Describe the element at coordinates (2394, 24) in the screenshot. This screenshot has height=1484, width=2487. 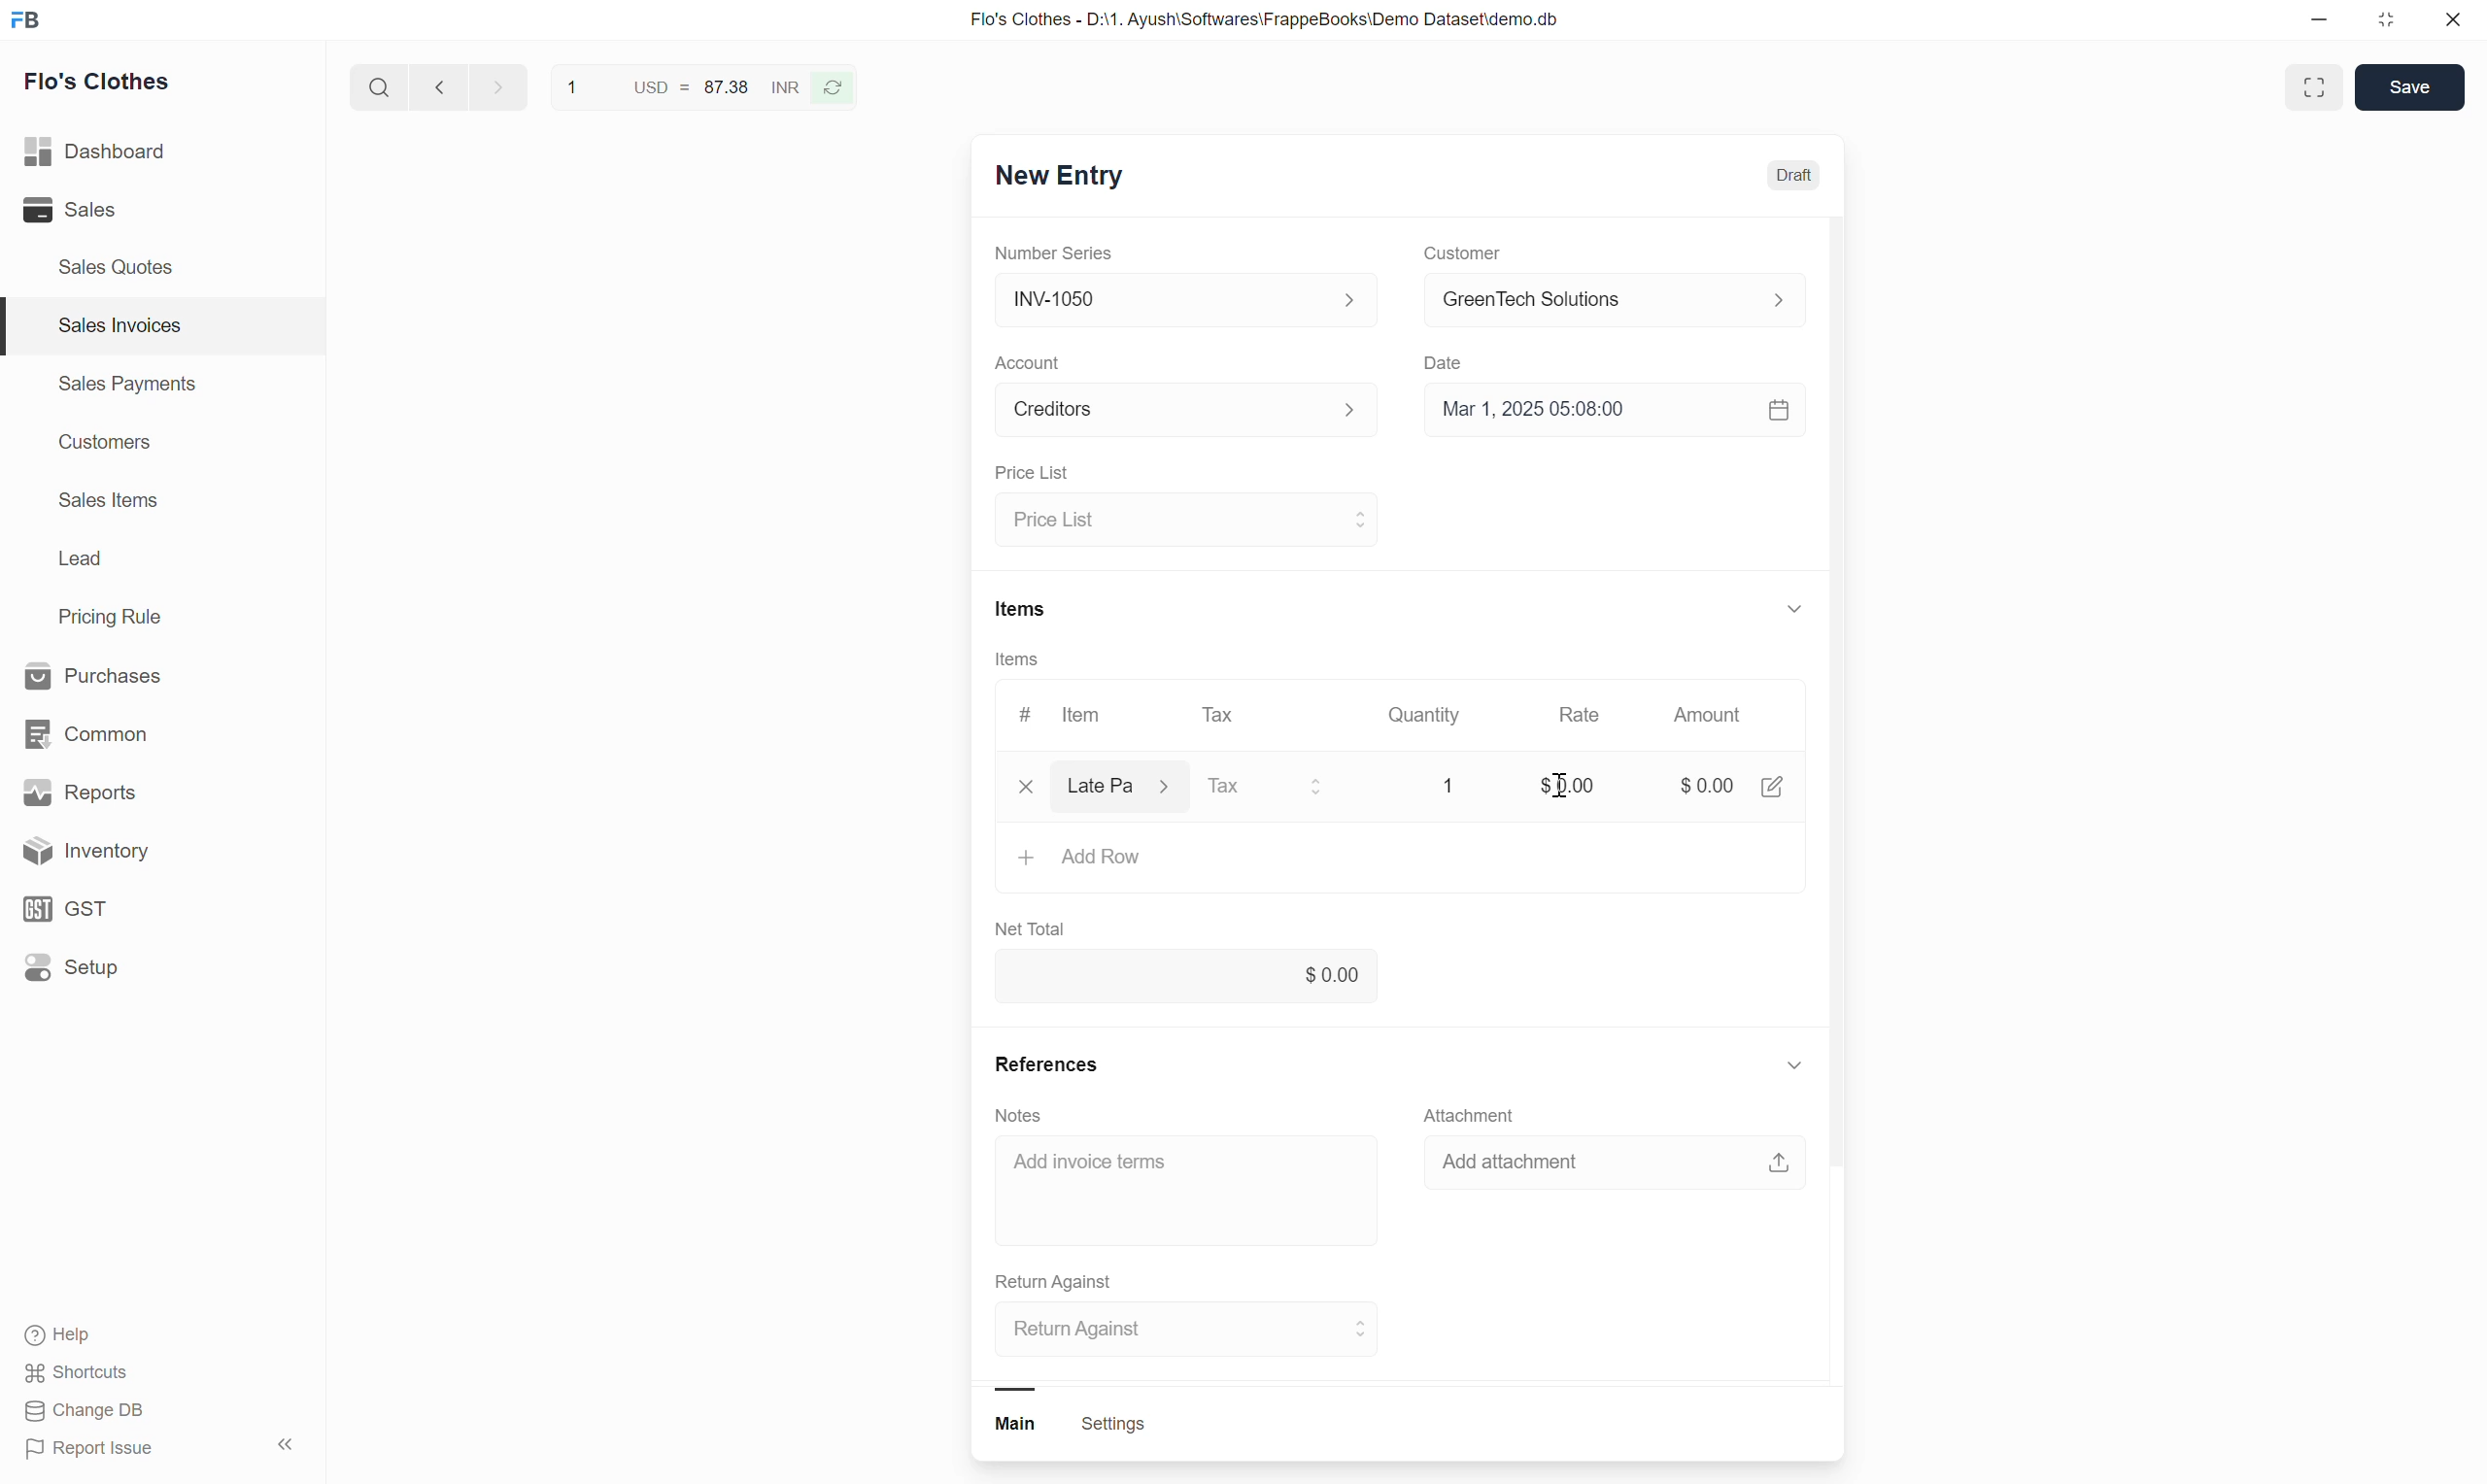
I see `resize ` at that location.